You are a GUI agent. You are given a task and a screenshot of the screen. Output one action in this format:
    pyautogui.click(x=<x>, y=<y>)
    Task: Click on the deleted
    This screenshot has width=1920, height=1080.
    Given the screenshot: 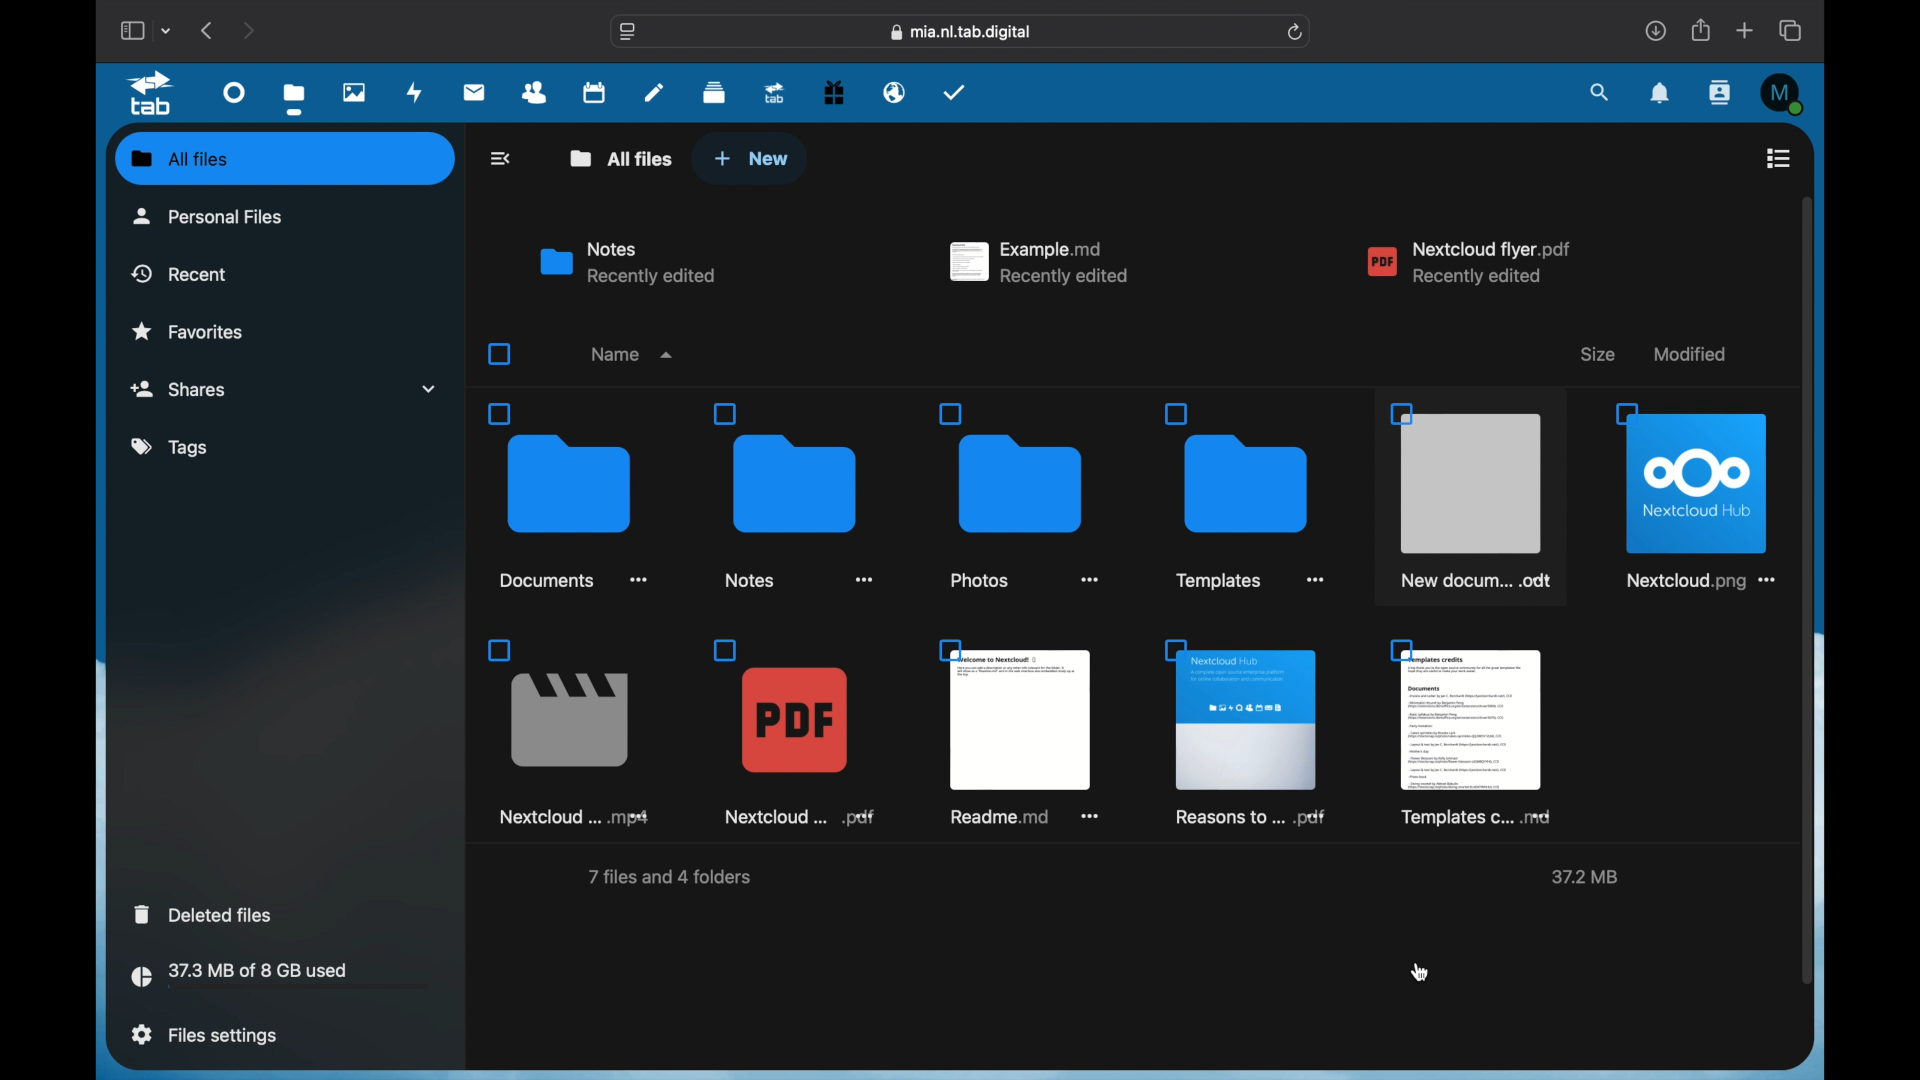 What is the action you would take?
    pyautogui.click(x=206, y=914)
    